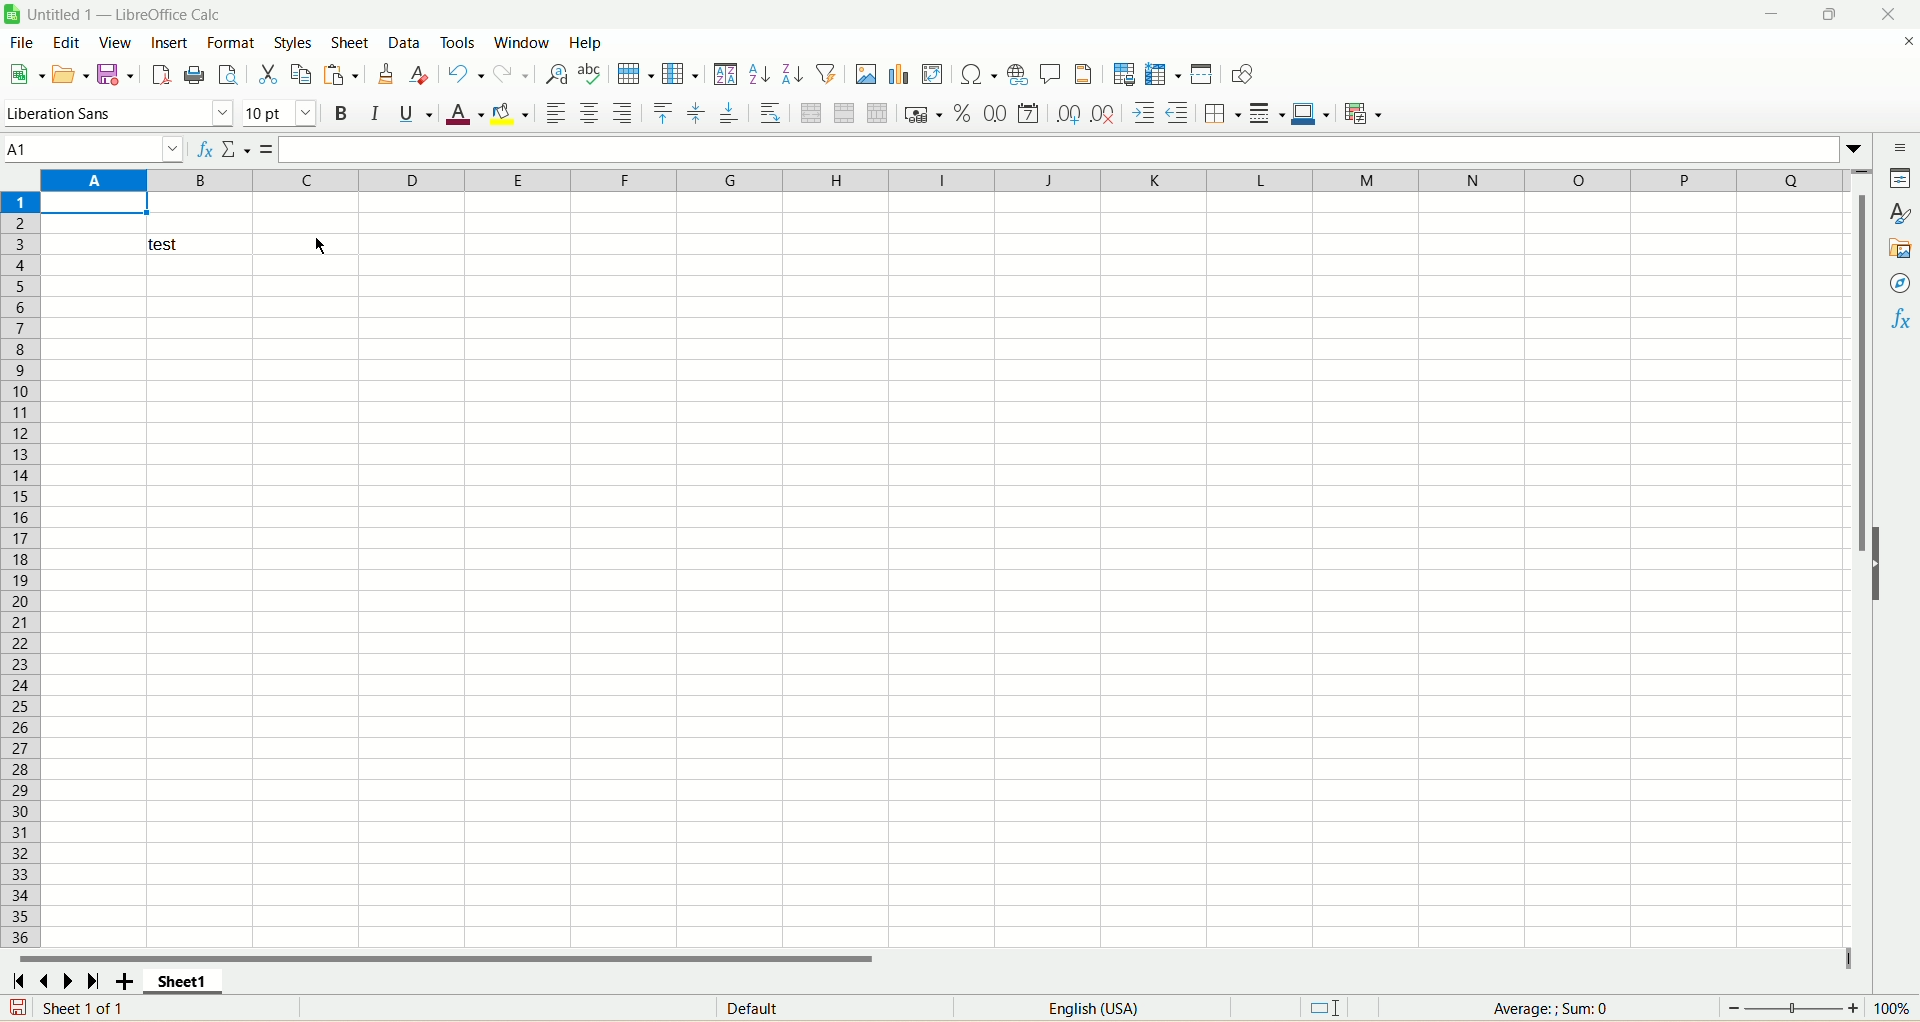 Image resolution: width=1920 pixels, height=1022 pixels. What do you see at coordinates (1104, 113) in the screenshot?
I see `remove decimal` at bounding box center [1104, 113].